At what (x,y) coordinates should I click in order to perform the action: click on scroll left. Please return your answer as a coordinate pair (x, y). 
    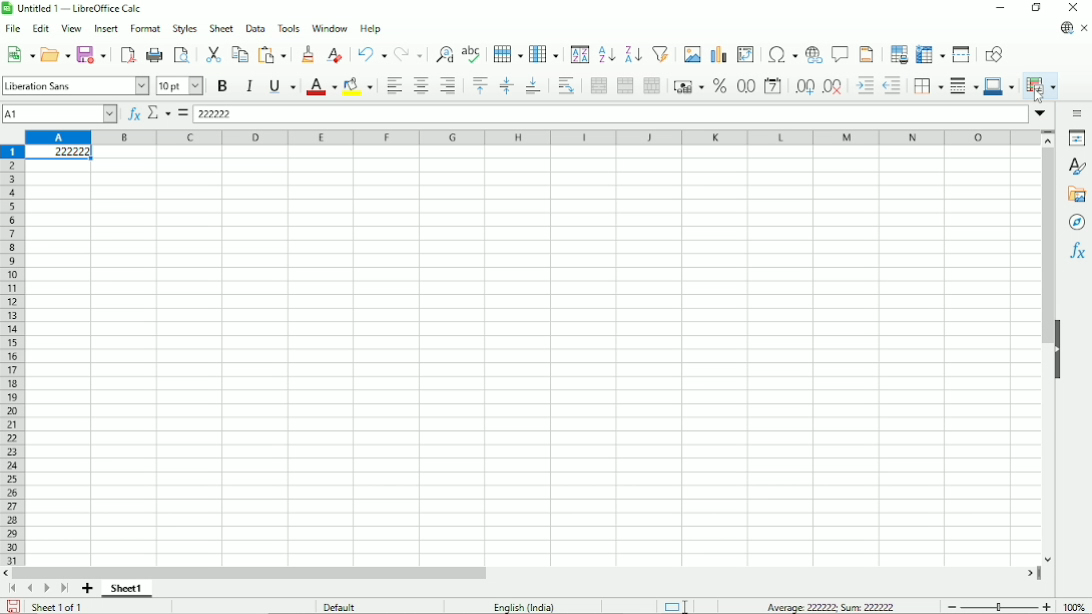
    Looking at the image, I should click on (8, 573).